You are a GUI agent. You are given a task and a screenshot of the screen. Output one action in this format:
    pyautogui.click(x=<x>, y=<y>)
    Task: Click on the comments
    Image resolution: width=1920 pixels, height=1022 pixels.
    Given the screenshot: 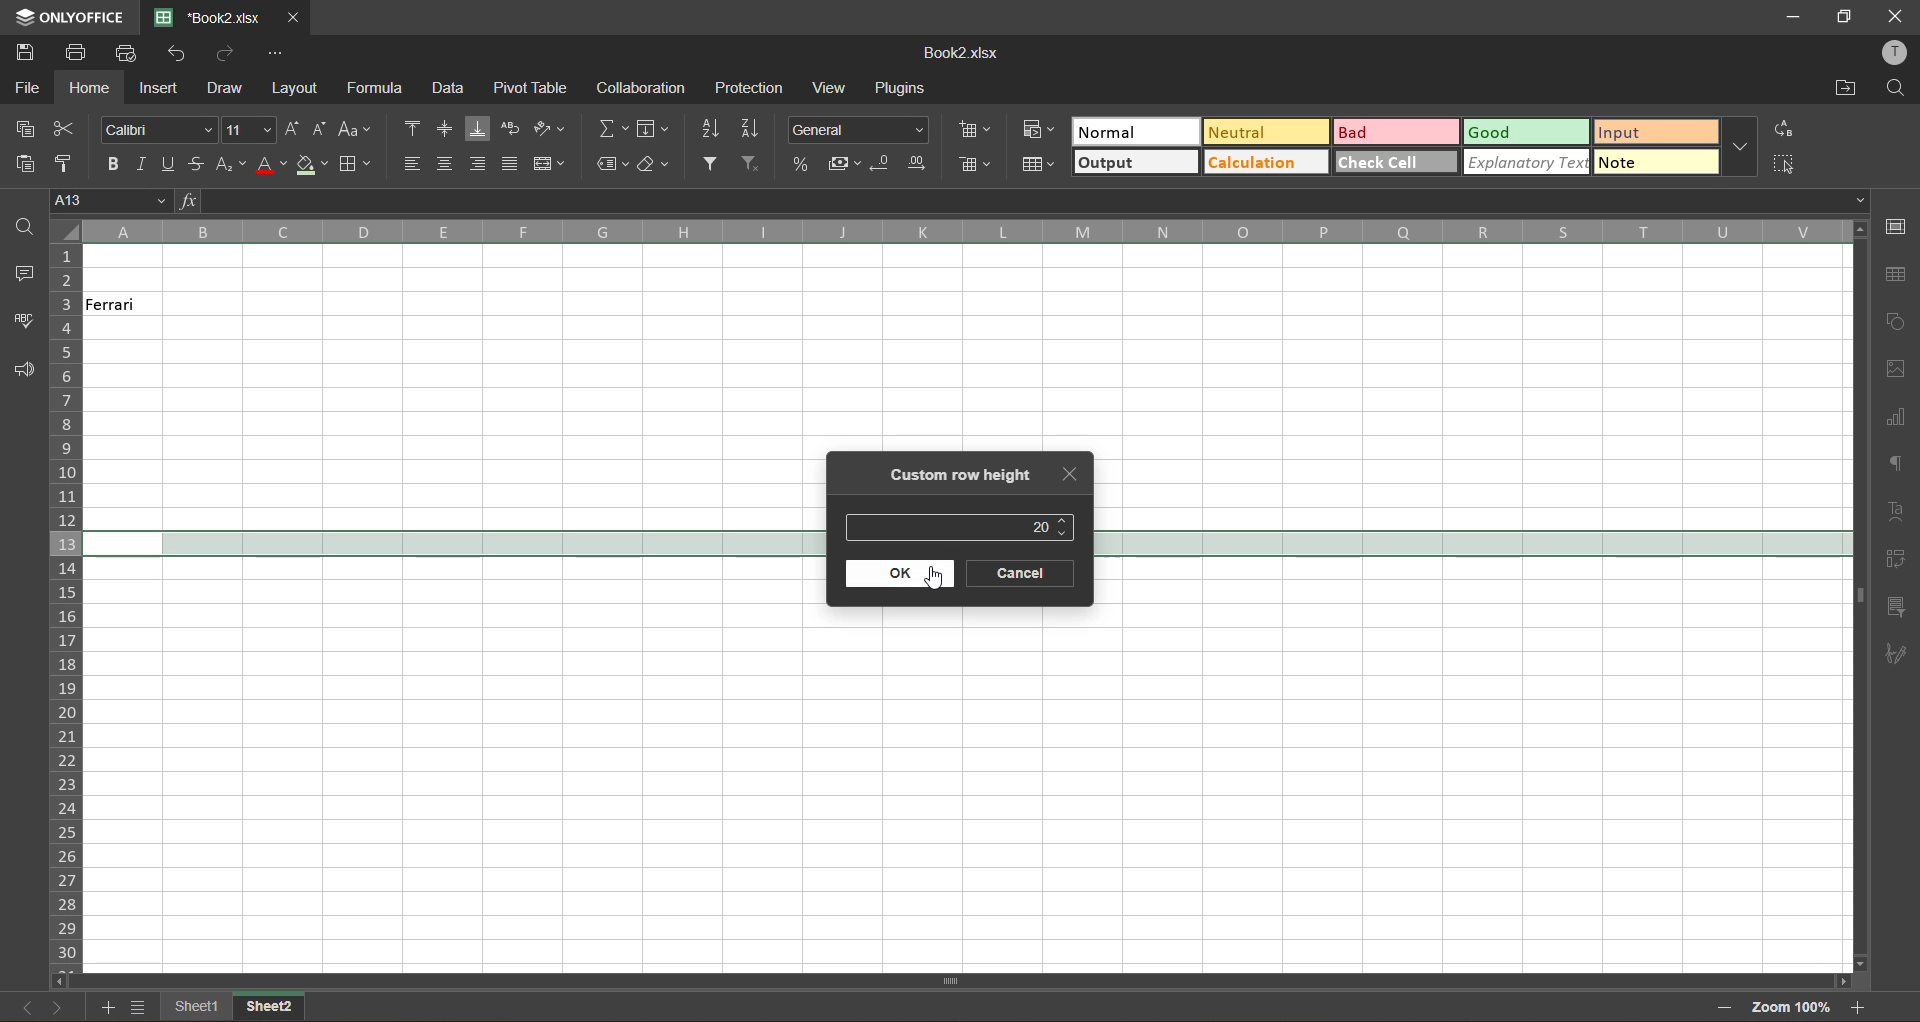 What is the action you would take?
    pyautogui.click(x=20, y=275)
    